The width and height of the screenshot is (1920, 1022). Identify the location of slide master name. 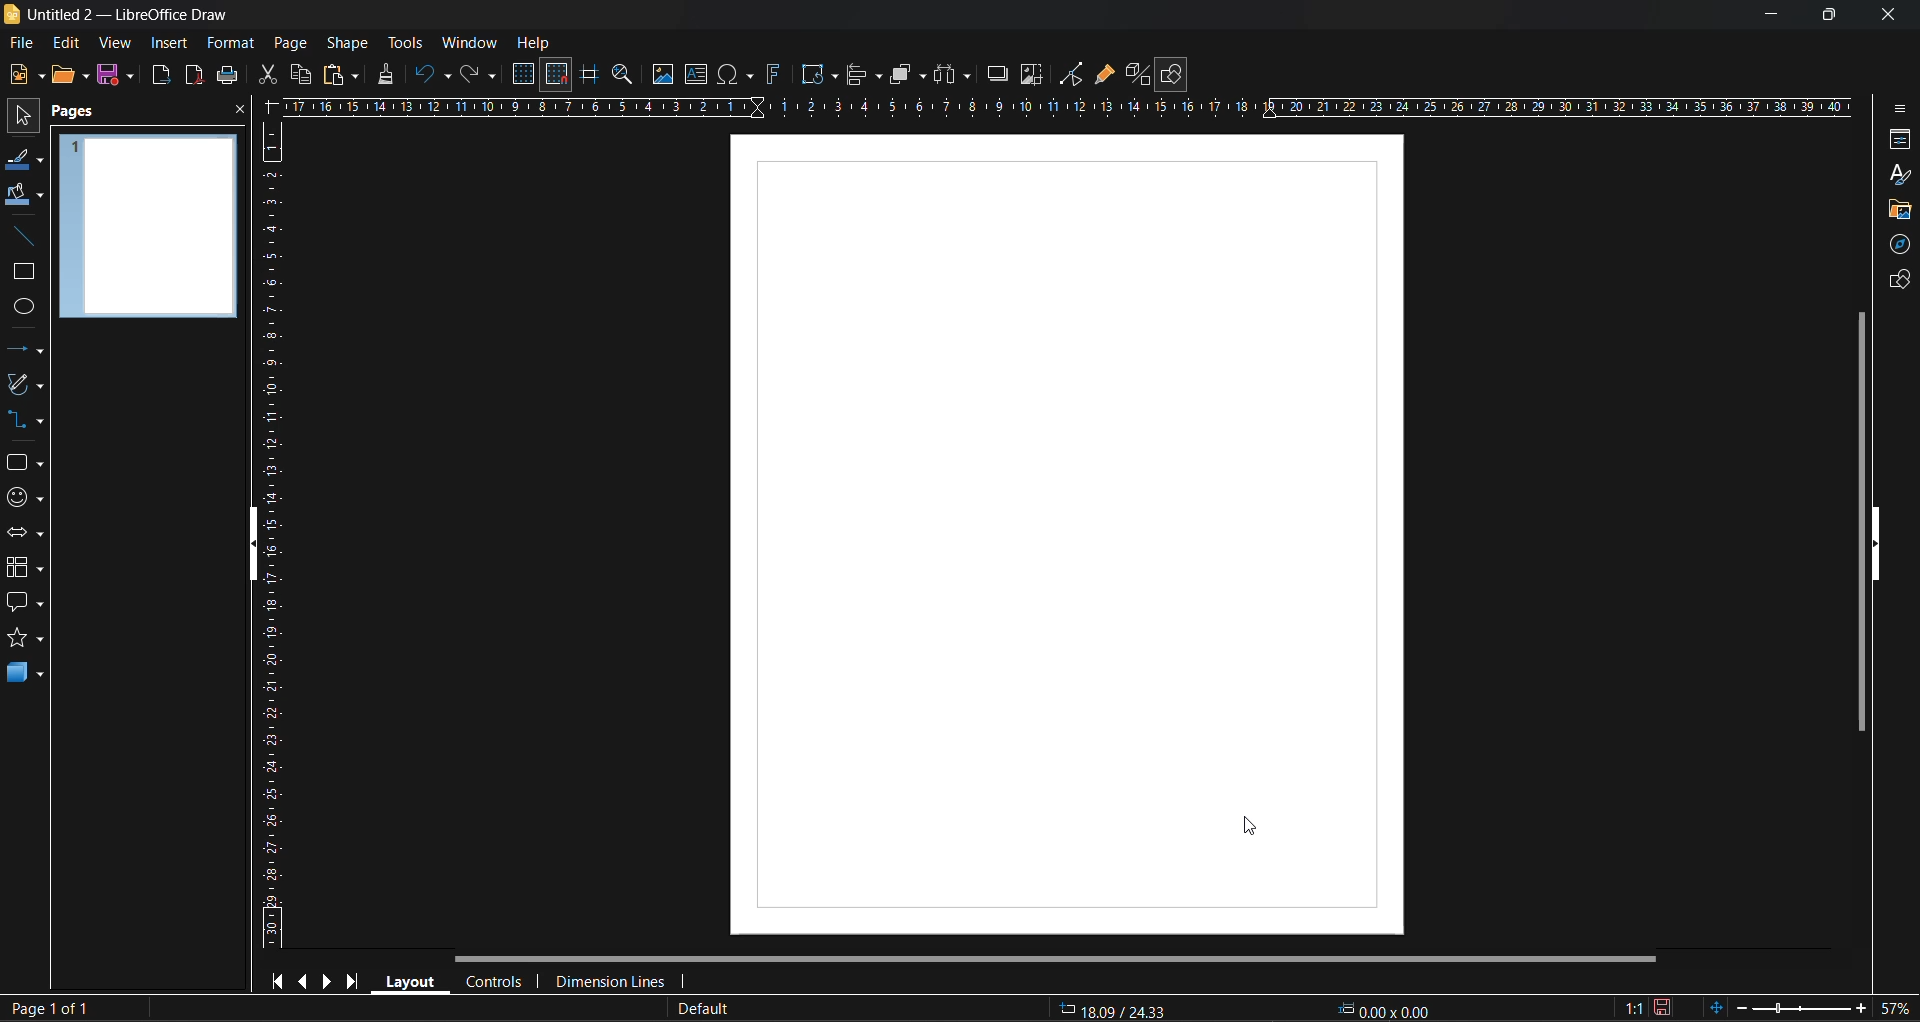
(708, 1009).